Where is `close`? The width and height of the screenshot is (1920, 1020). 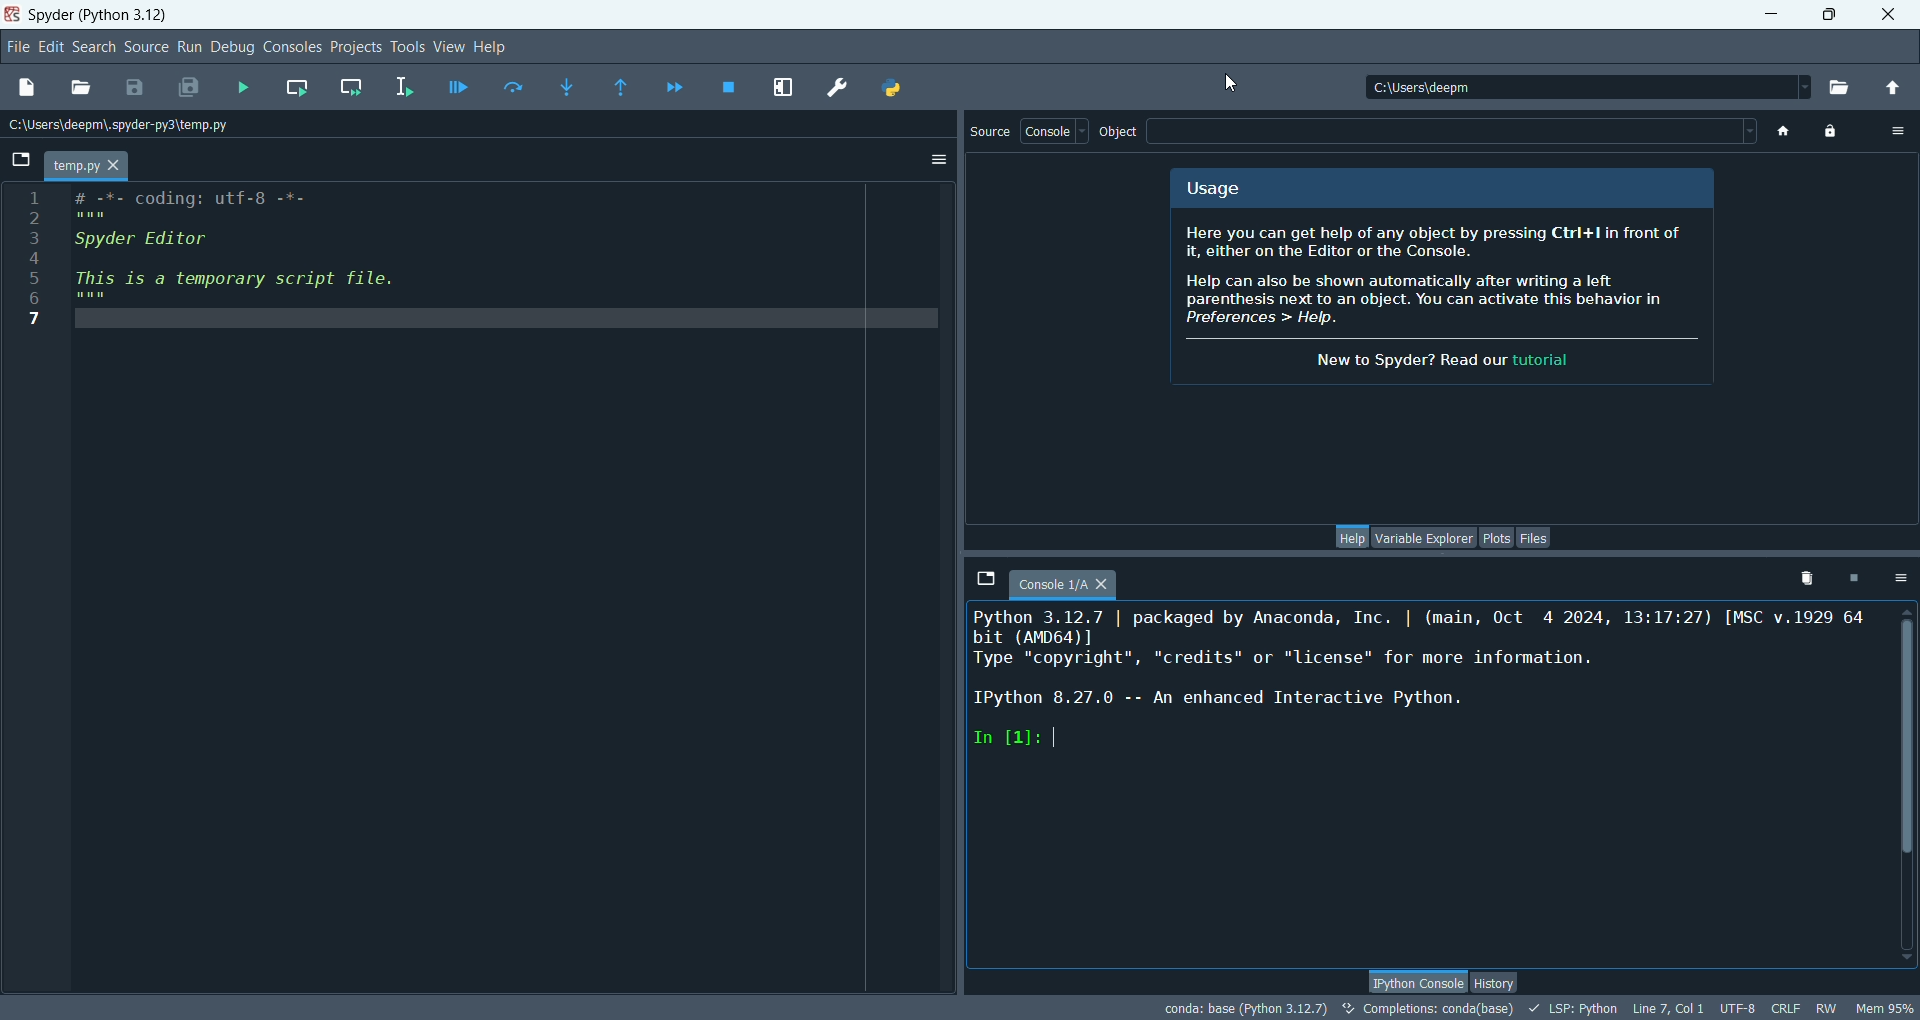 close is located at coordinates (1891, 13).